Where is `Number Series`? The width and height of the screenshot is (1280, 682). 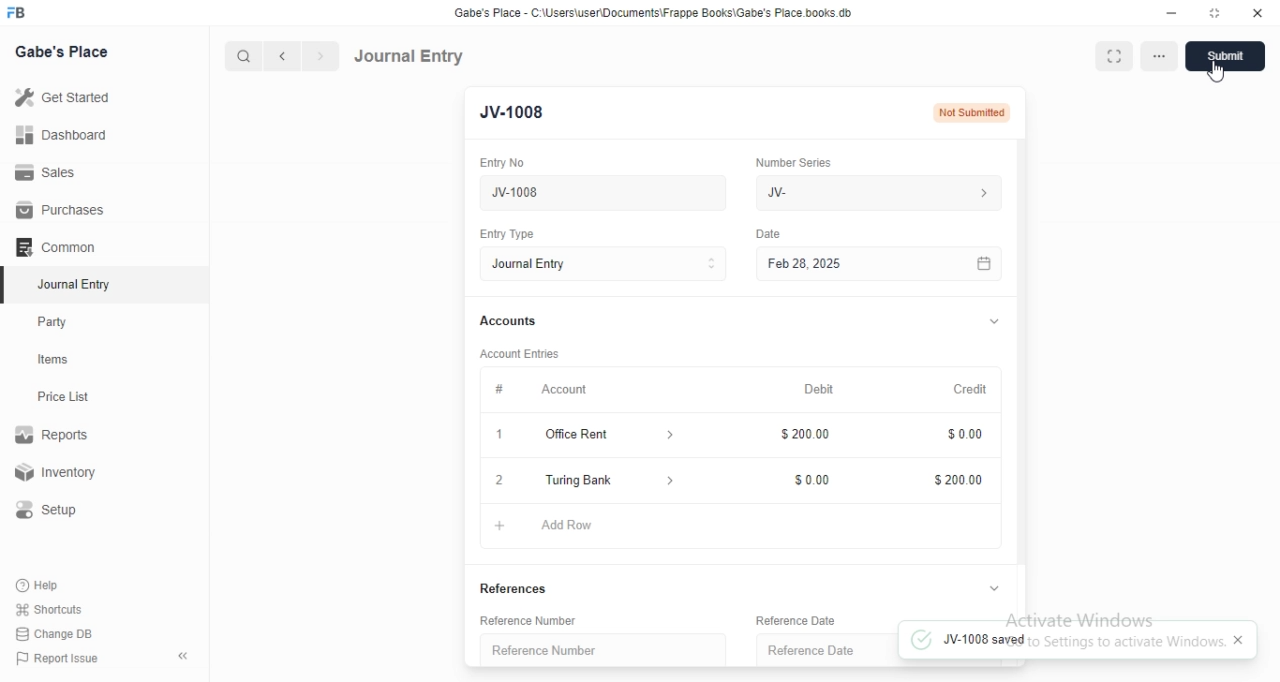 Number Series is located at coordinates (793, 160).